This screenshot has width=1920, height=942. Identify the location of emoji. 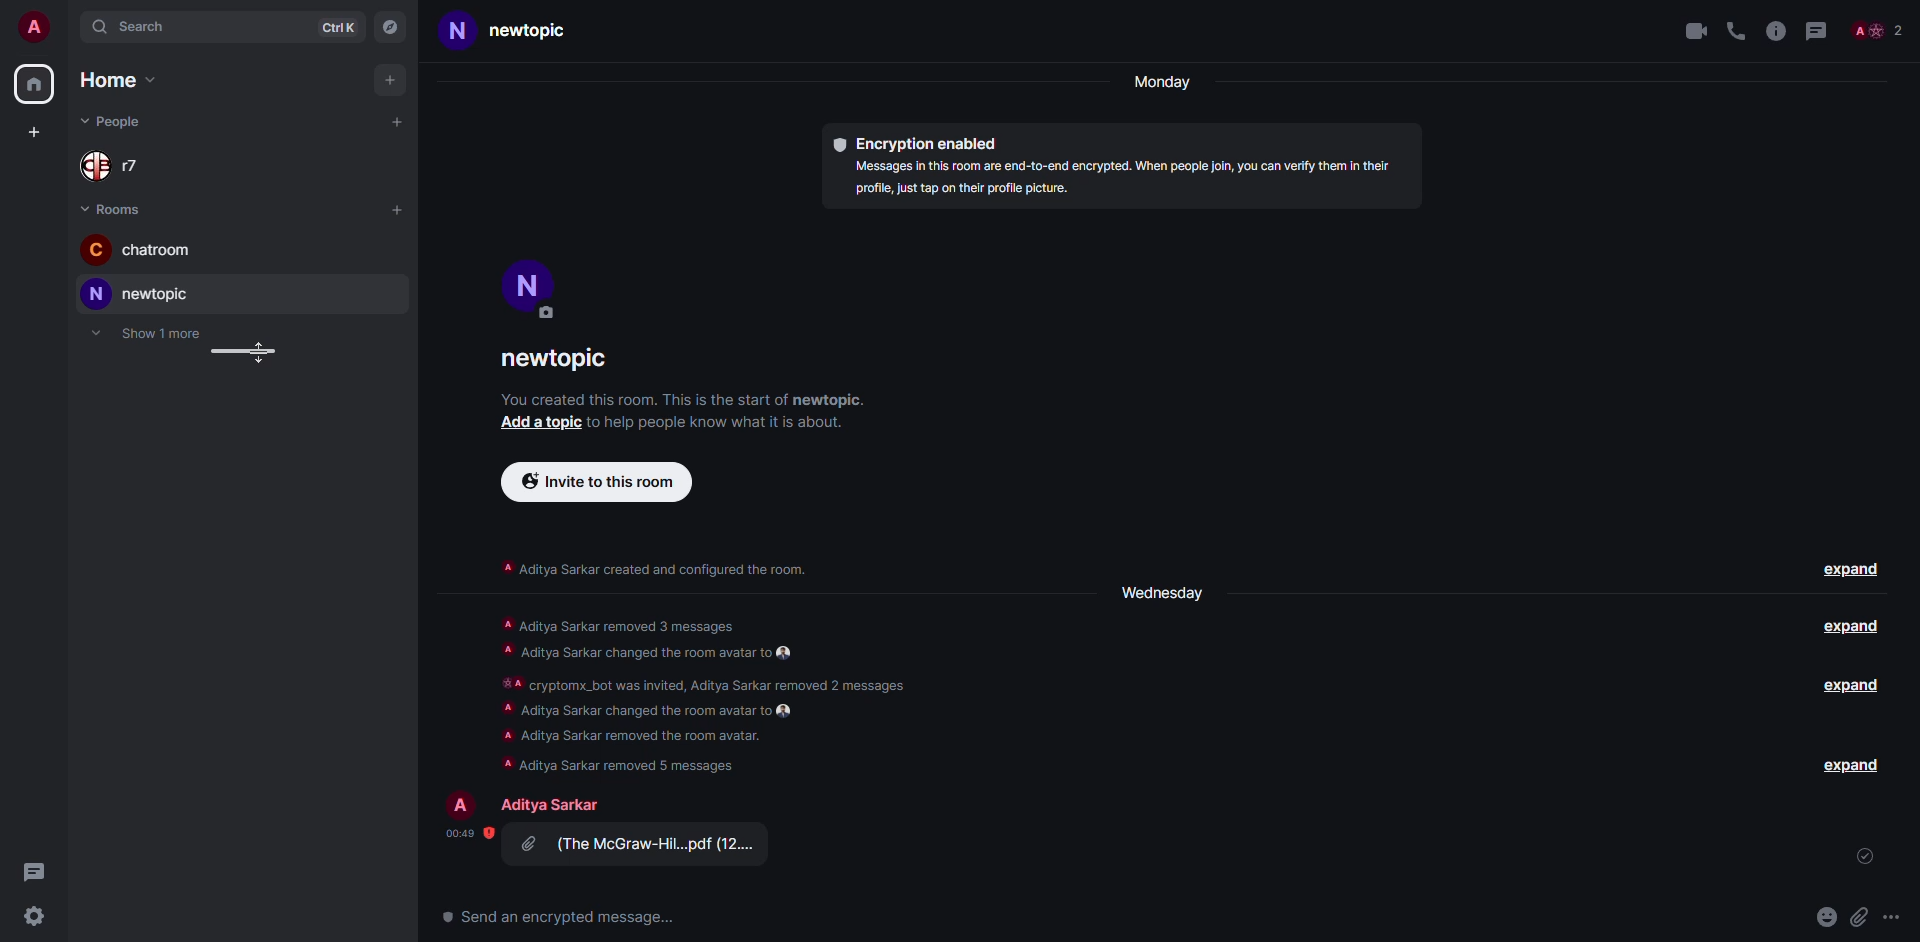
(1828, 916).